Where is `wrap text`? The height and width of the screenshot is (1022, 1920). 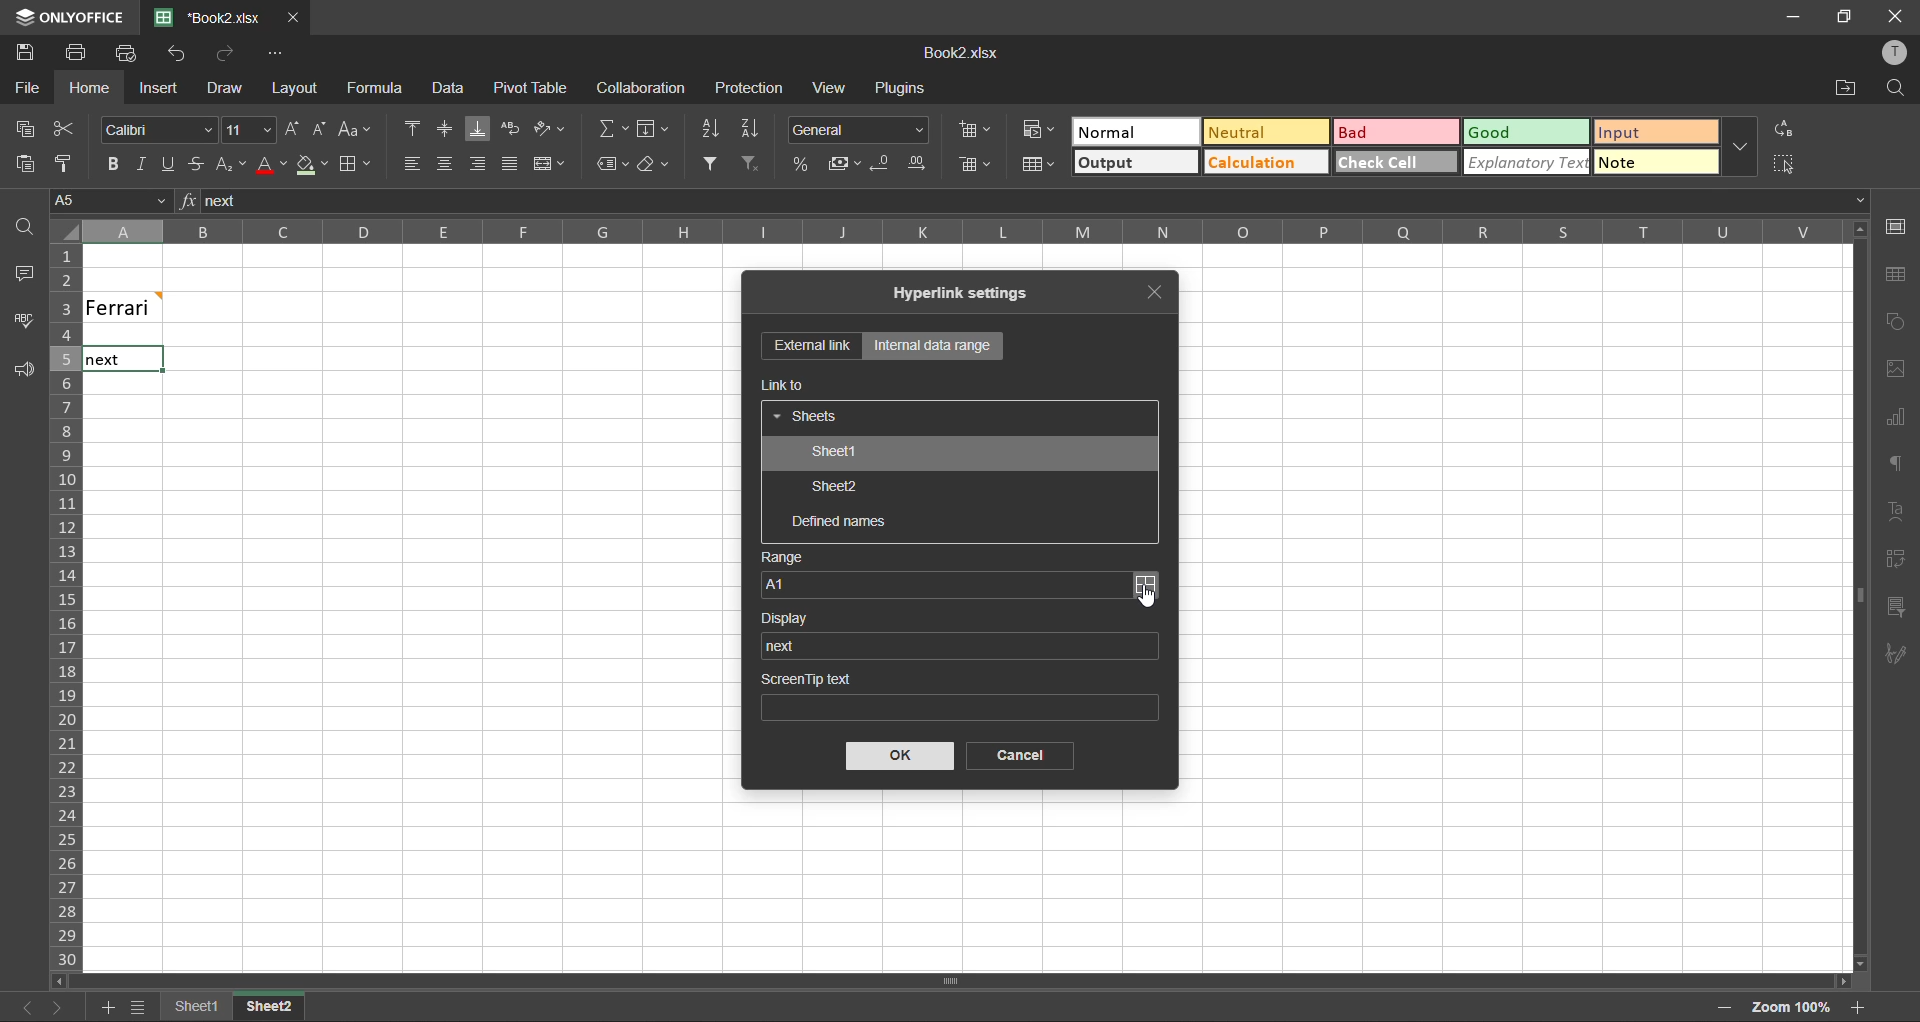 wrap text is located at coordinates (511, 128).